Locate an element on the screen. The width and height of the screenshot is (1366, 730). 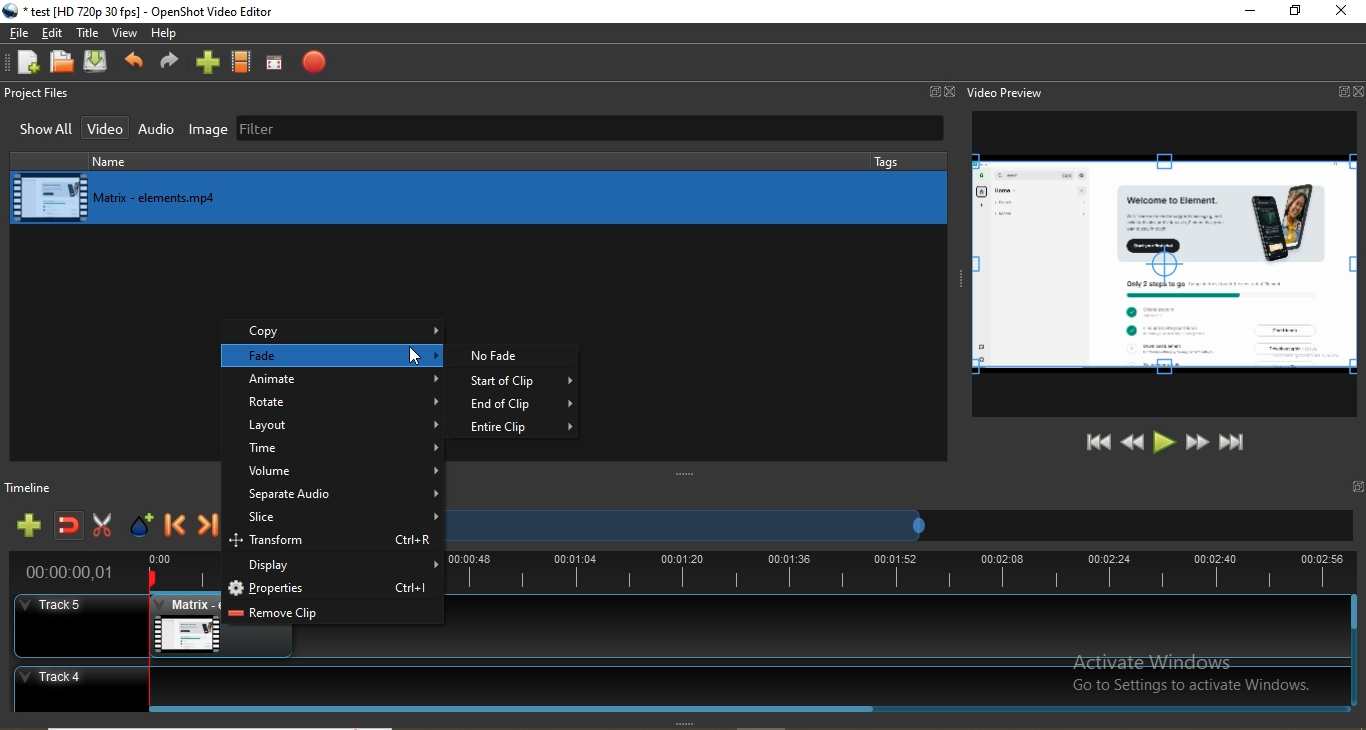
animate is located at coordinates (334, 380).